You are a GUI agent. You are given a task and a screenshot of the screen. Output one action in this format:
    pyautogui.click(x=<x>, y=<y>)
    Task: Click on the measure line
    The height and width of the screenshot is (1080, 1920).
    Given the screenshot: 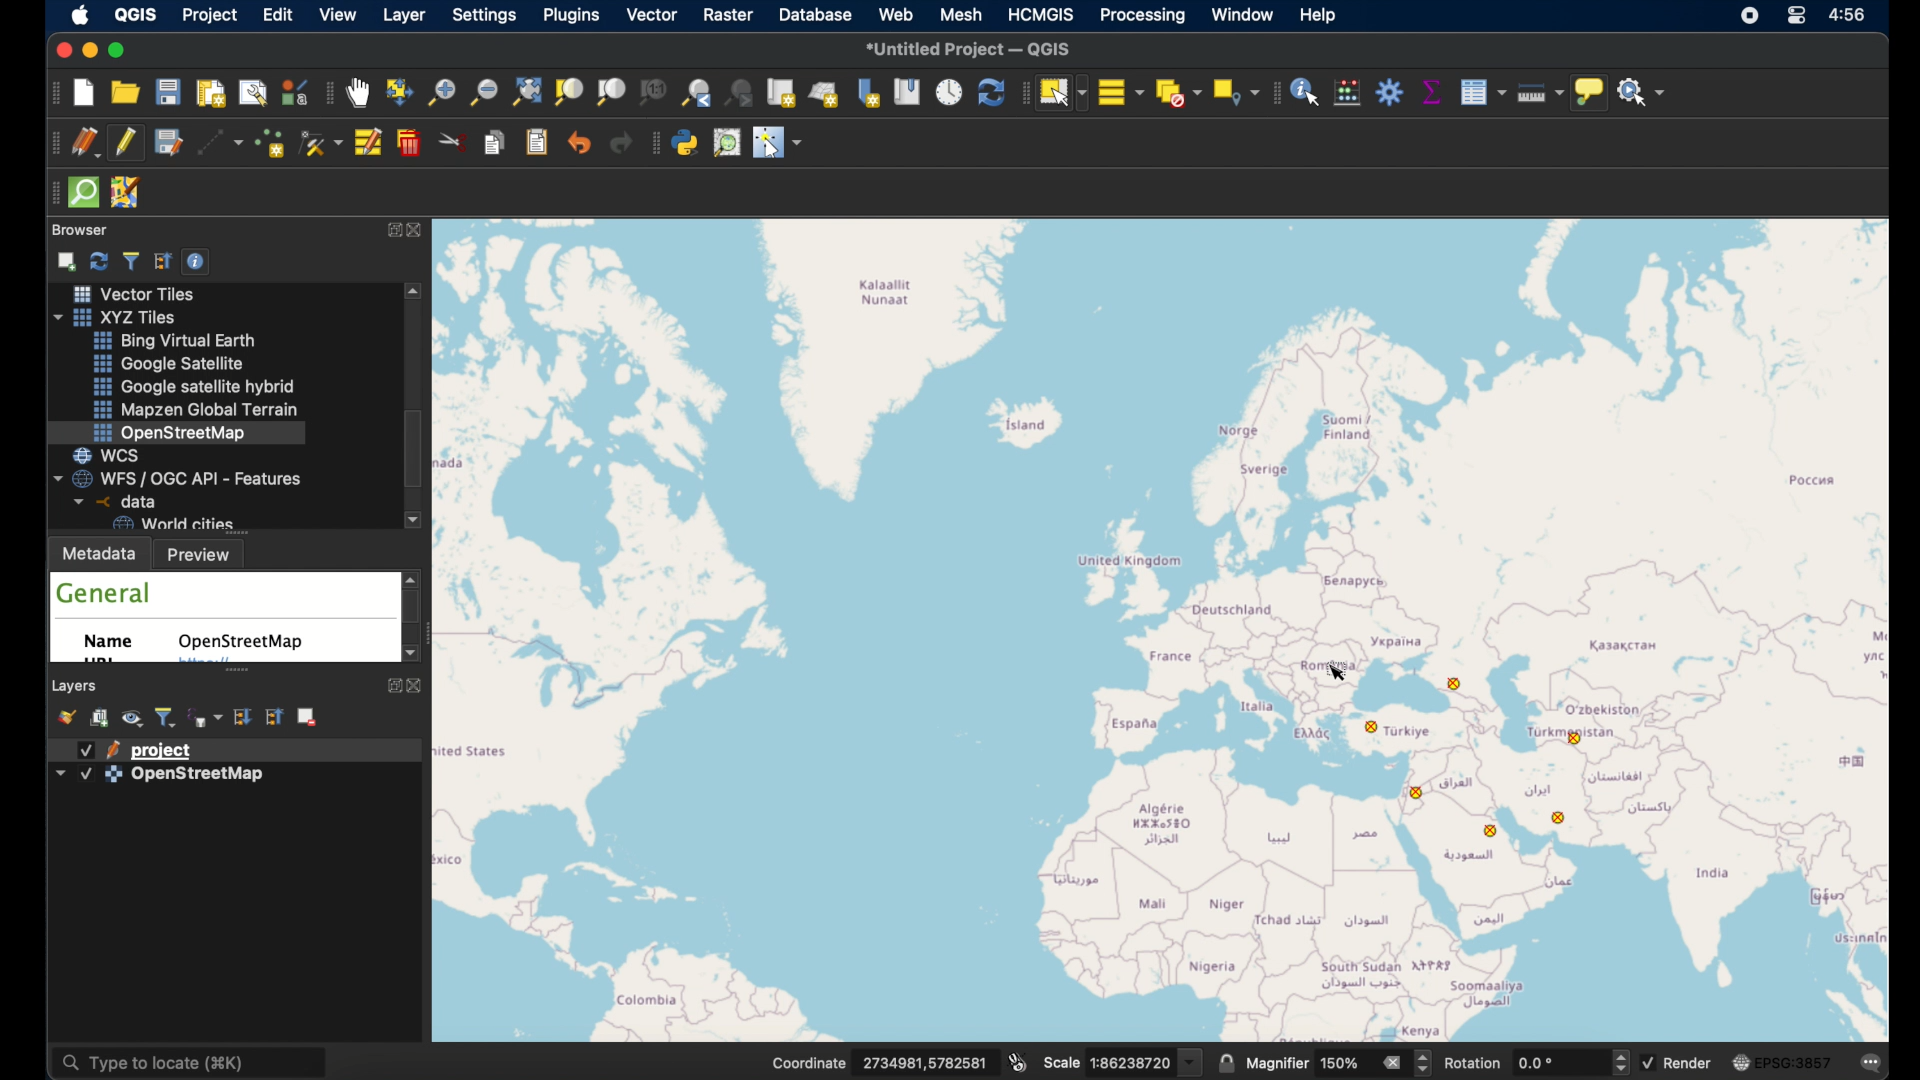 What is the action you would take?
    pyautogui.click(x=1535, y=91)
    